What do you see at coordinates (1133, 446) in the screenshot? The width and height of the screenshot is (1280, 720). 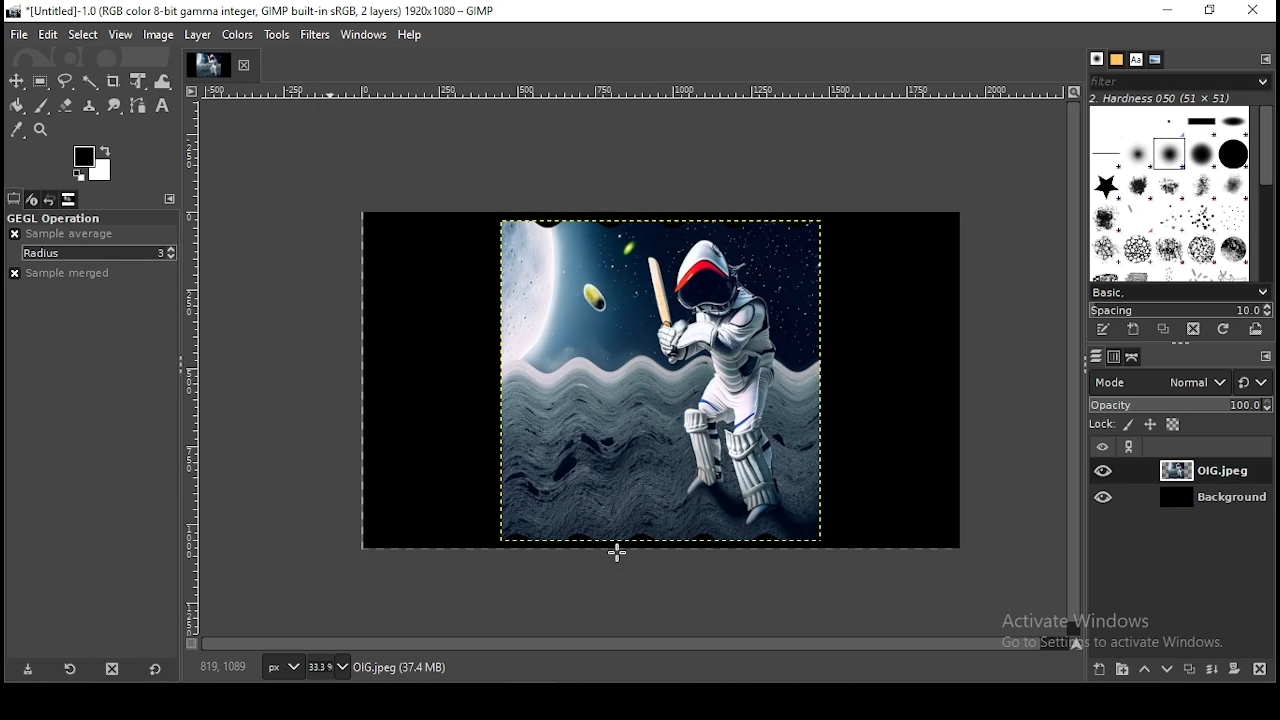 I see `link` at bounding box center [1133, 446].